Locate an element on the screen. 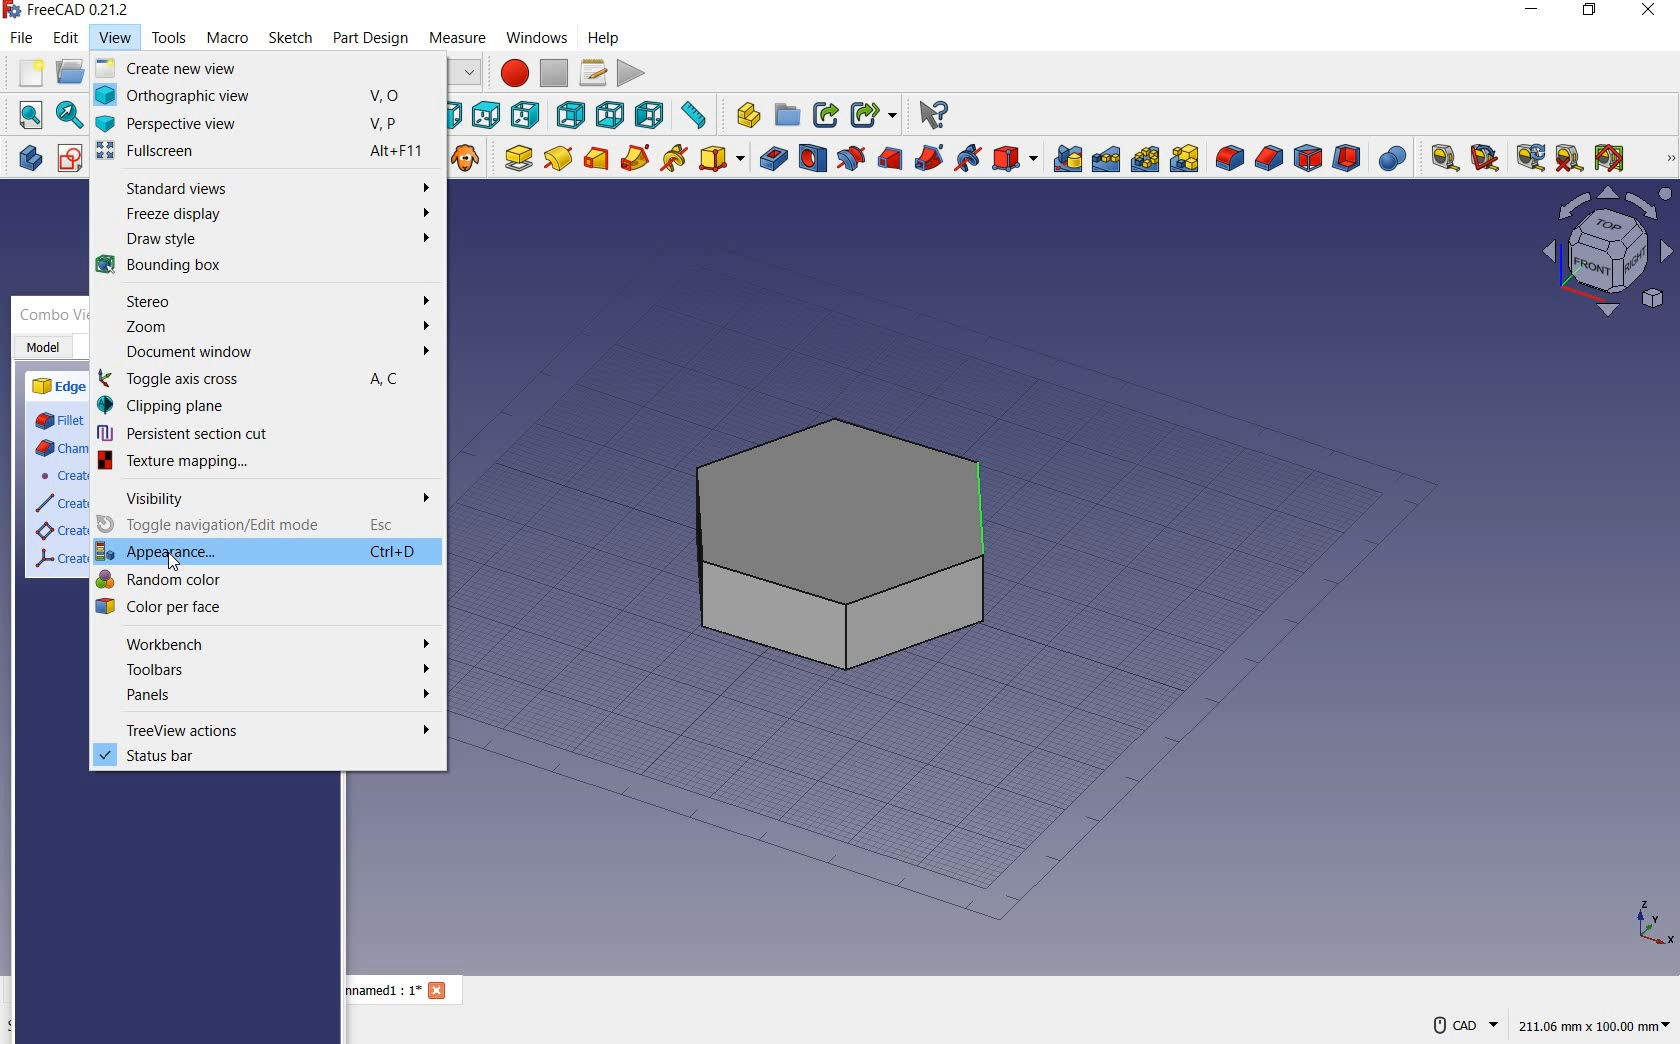 This screenshot has width=1680, height=1044. fillet is located at coordinates (1228, 159).